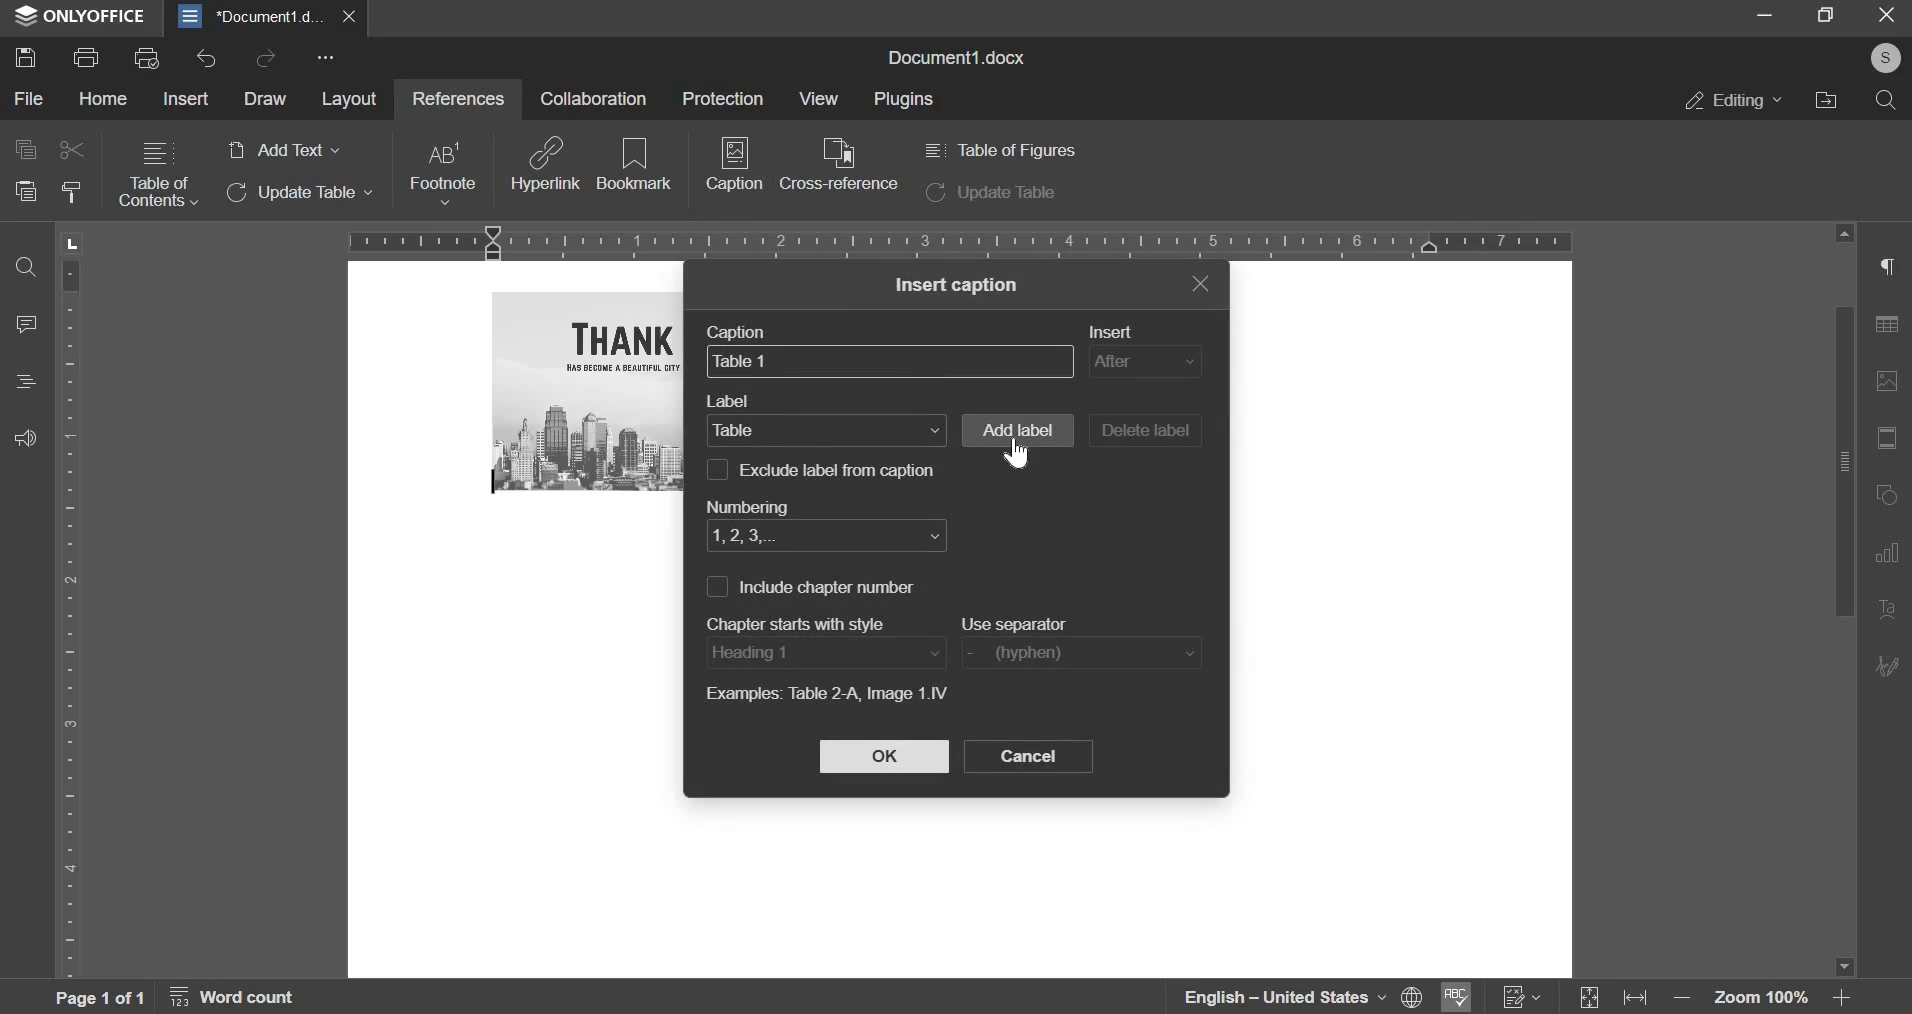  Describe the element at coordinates (188, 97) in the screenshot. I see `insert` at that location.